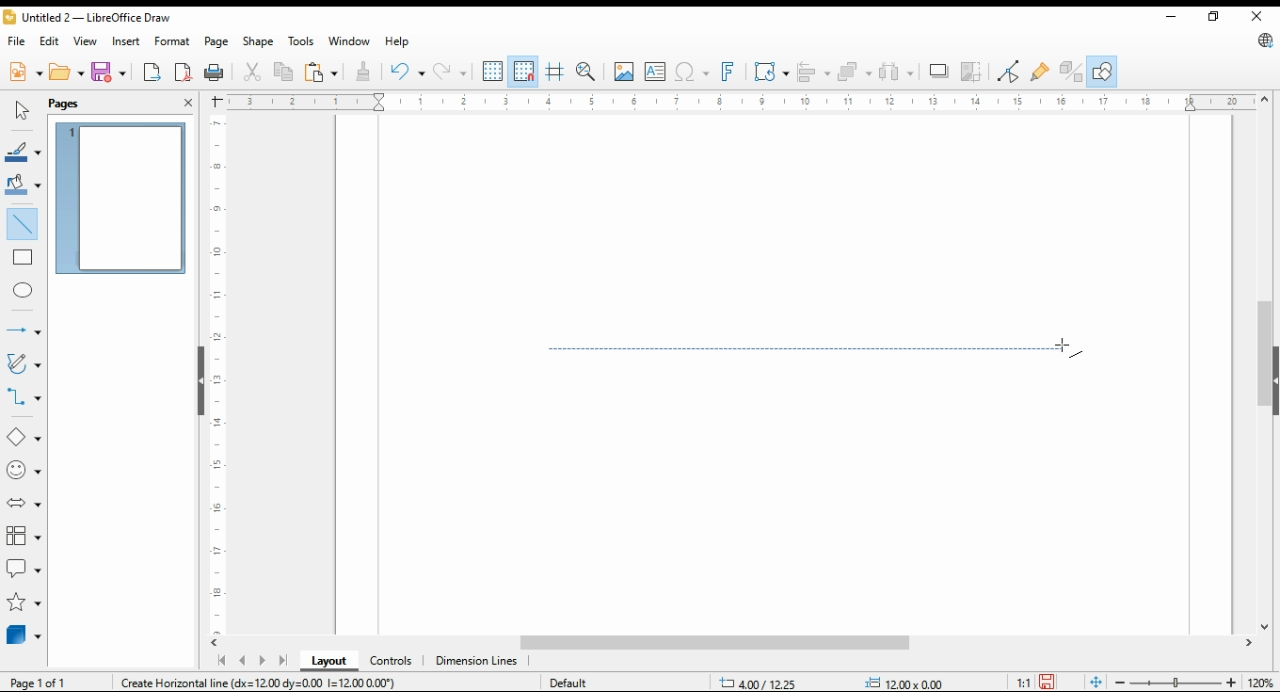 The height and width of the screenshot is (692, 1280). I want to click on page 1 of 1, so click(40, 682).